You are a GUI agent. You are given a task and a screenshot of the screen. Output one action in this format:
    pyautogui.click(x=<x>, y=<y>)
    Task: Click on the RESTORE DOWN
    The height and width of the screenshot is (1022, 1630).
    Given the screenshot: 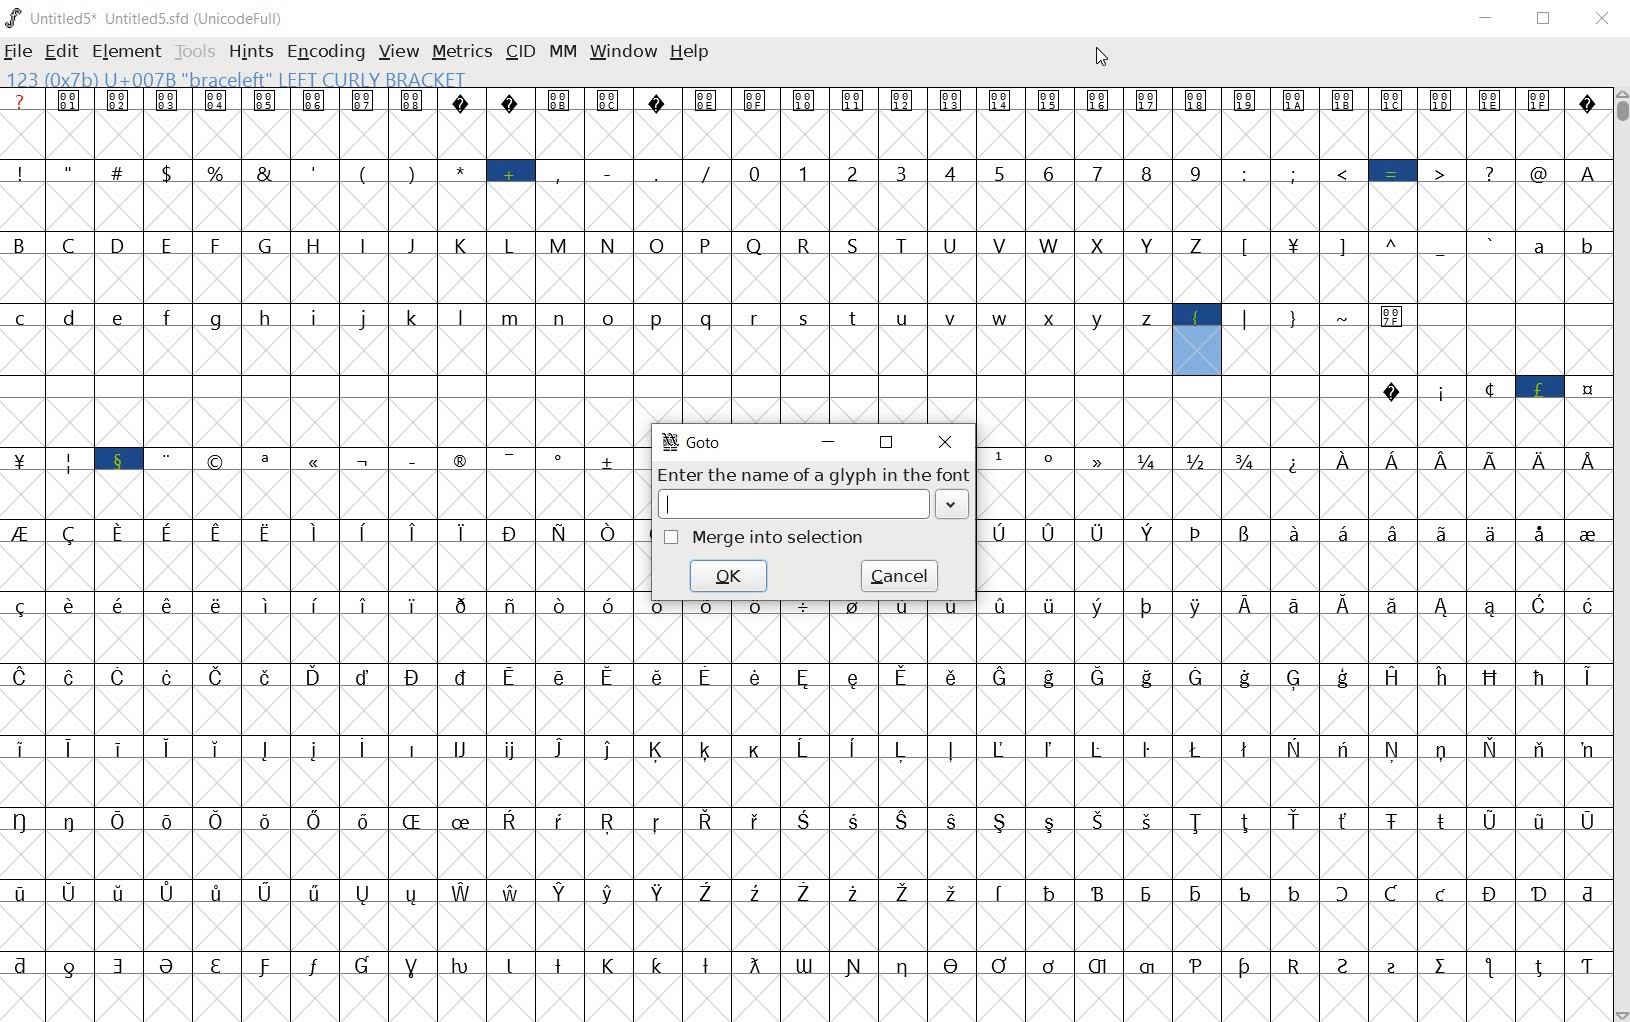 What is the action you would take?
    pyautogui.click(x=1548, y=20)
    